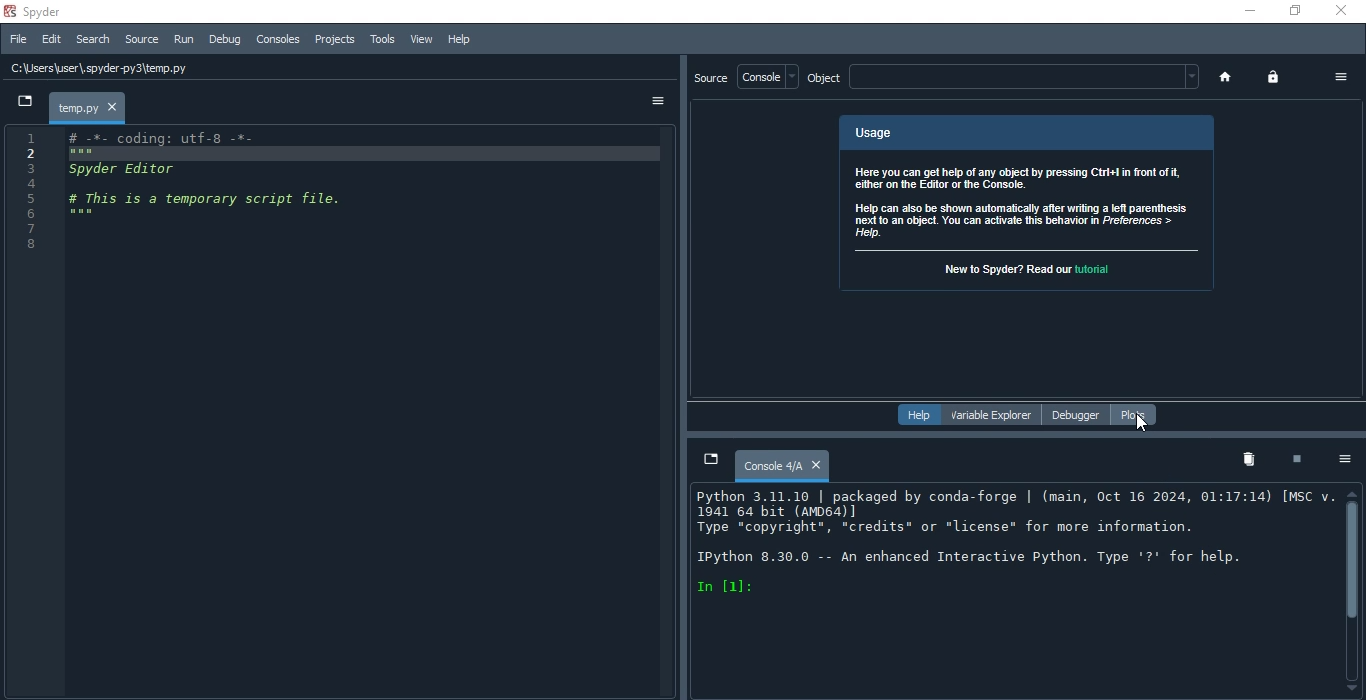 The image size is (1366, 700). Describe the element at coordinates (223, 40) in the screenshot. I see `Debug` at that location.